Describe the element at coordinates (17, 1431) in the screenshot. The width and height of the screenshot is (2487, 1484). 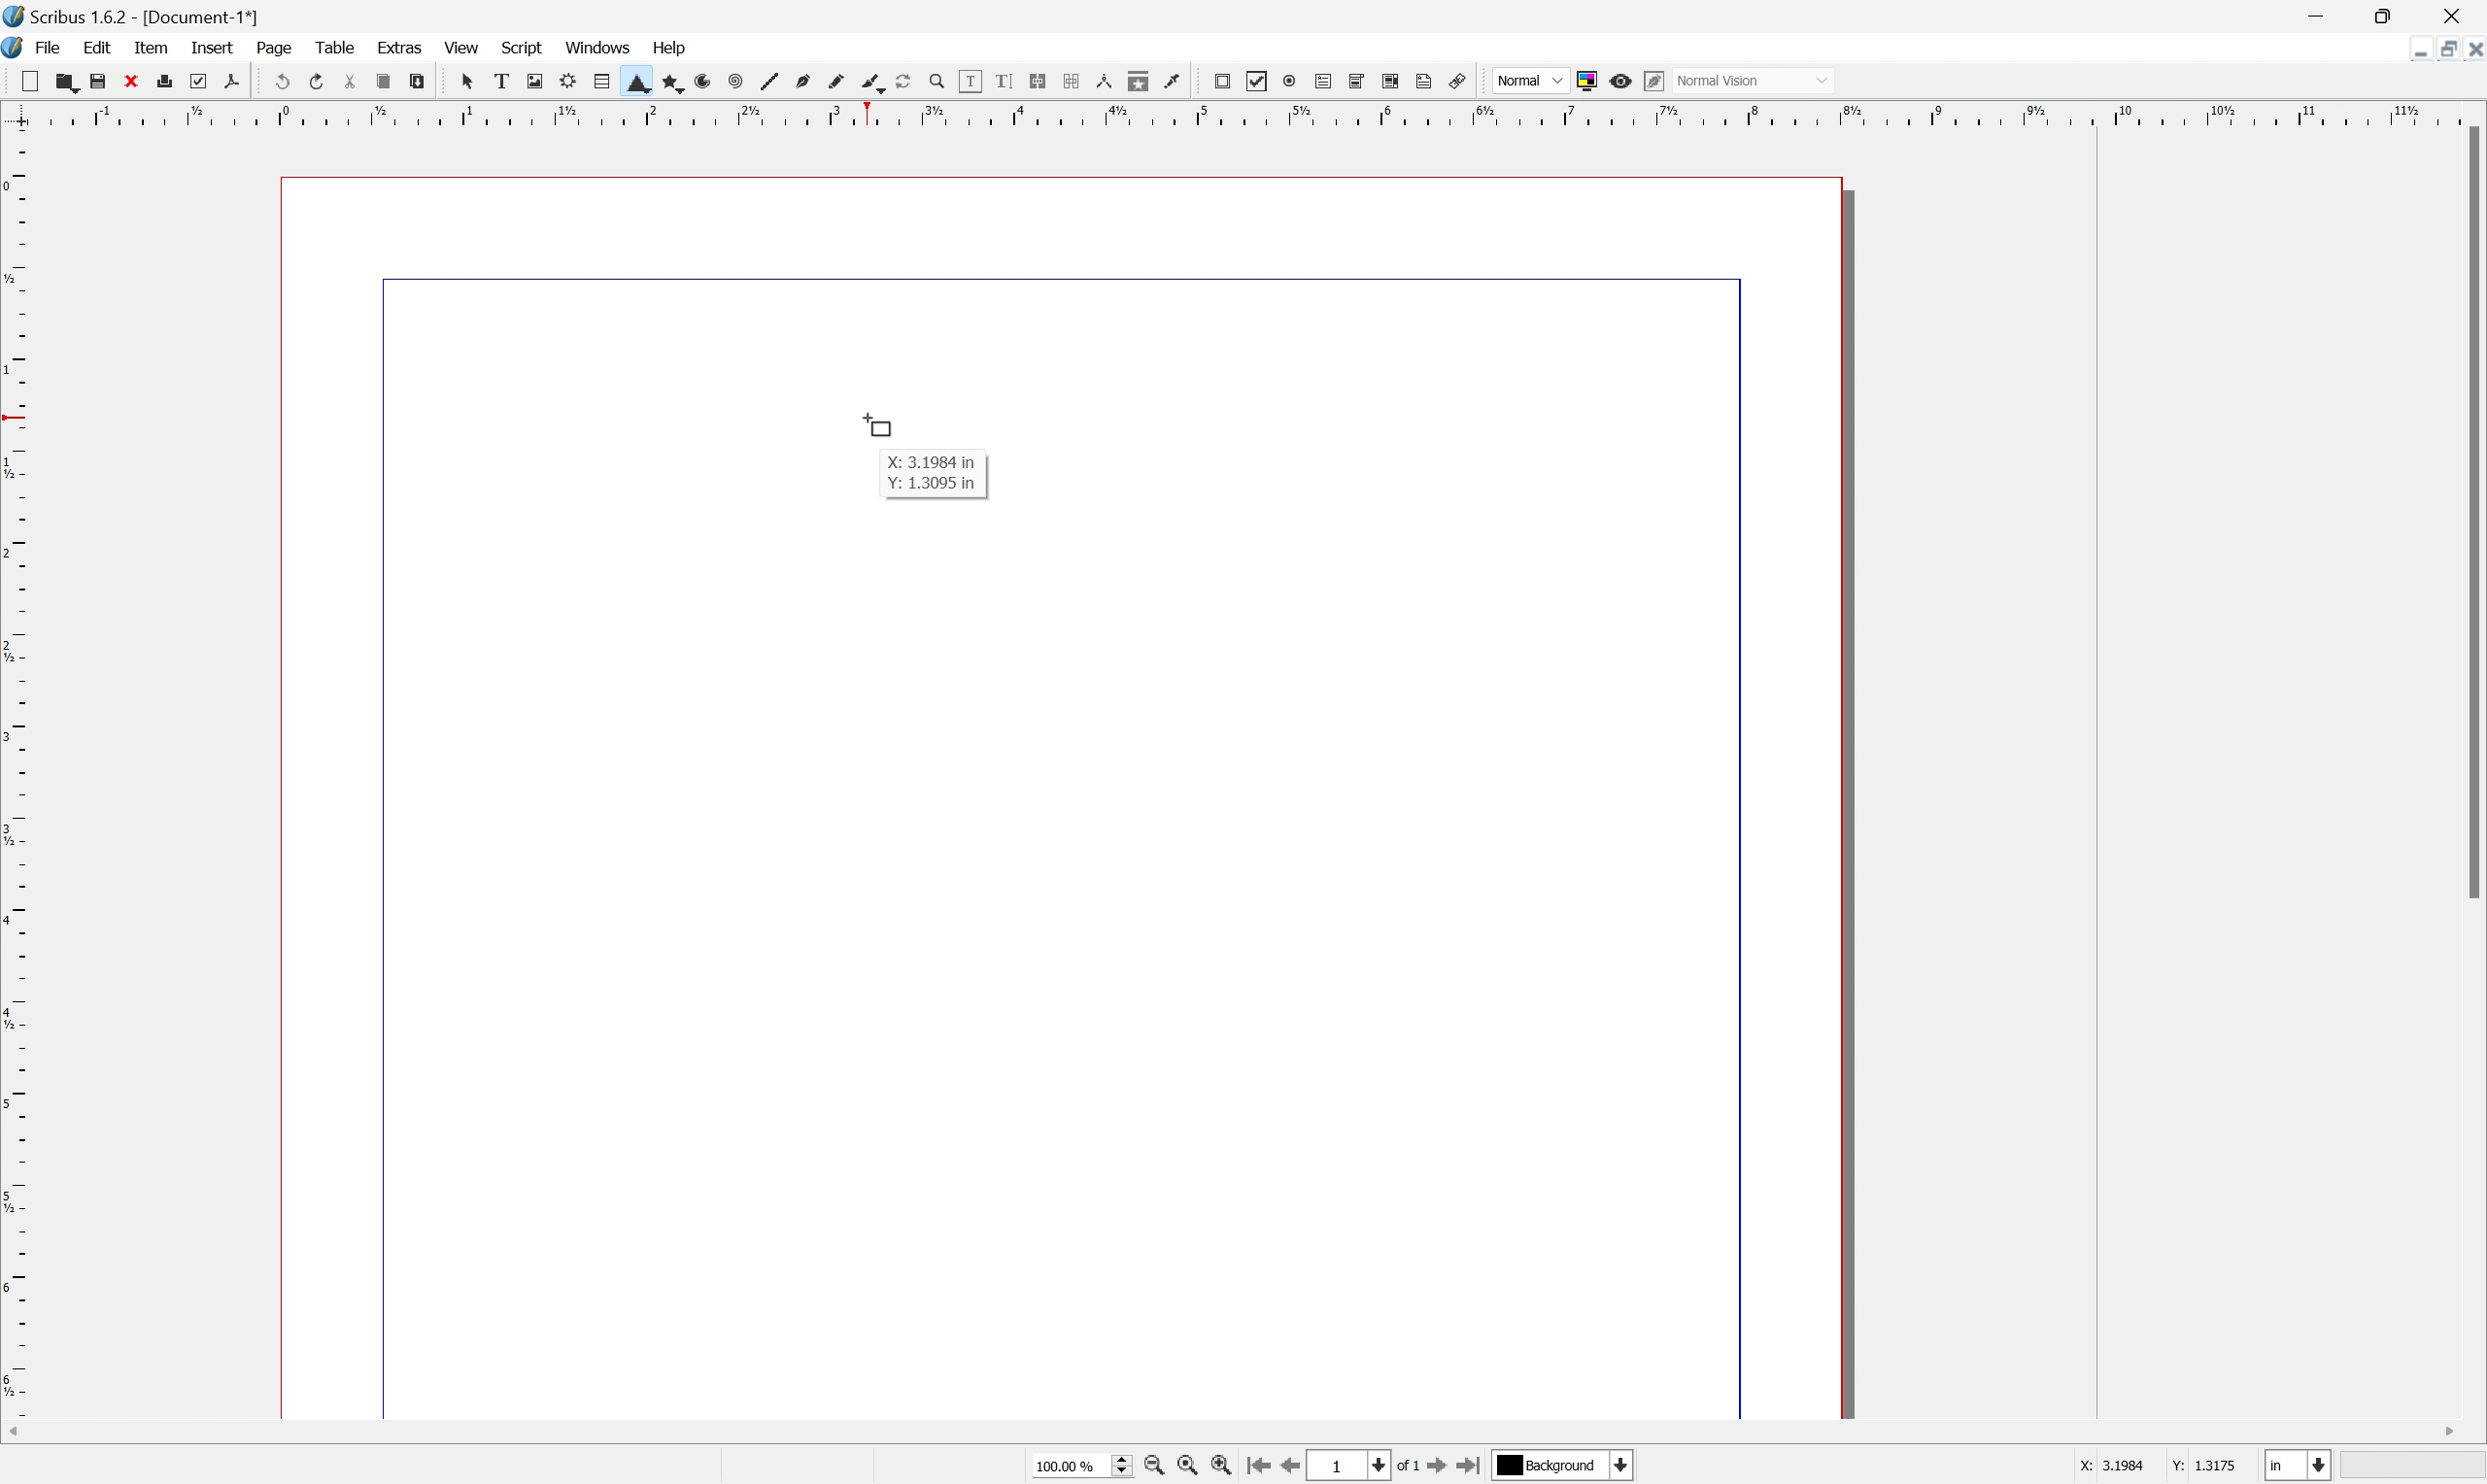
I see `Scroll Left` at that location.